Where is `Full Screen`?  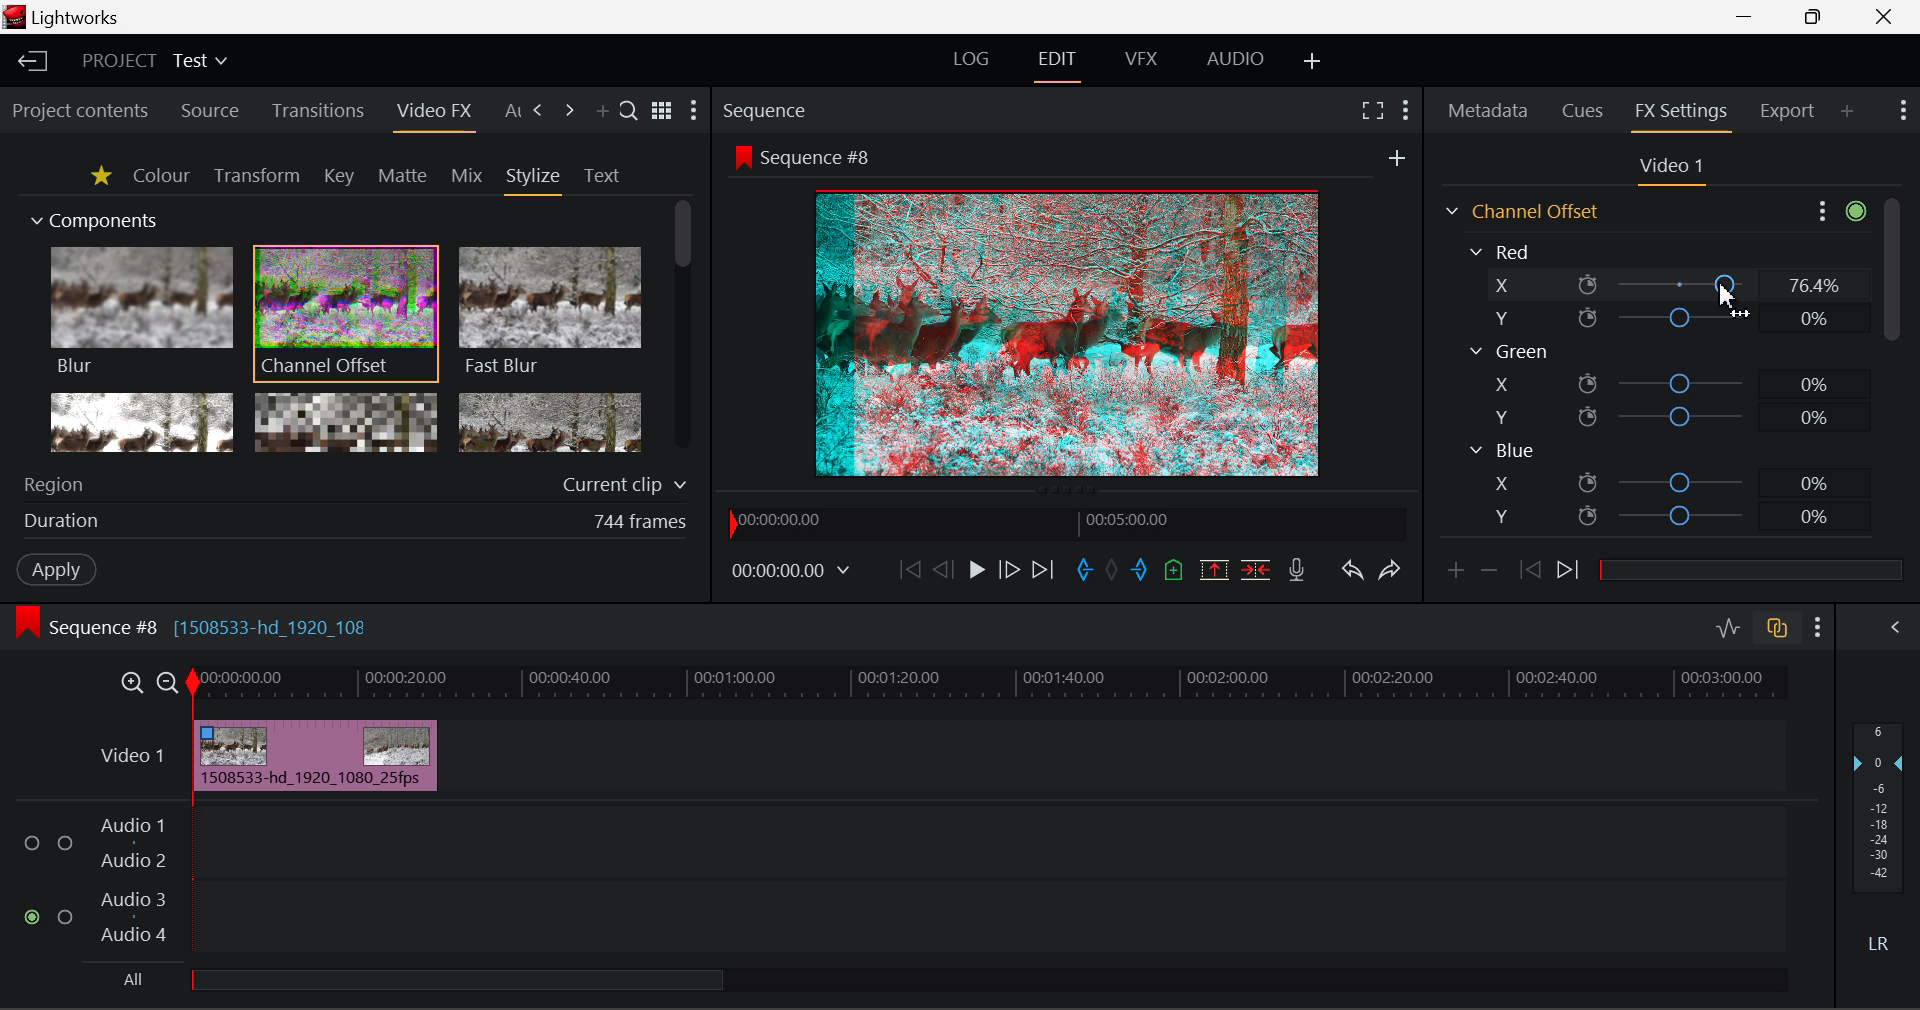
Full Screen is located at coordinates (1374, 113).